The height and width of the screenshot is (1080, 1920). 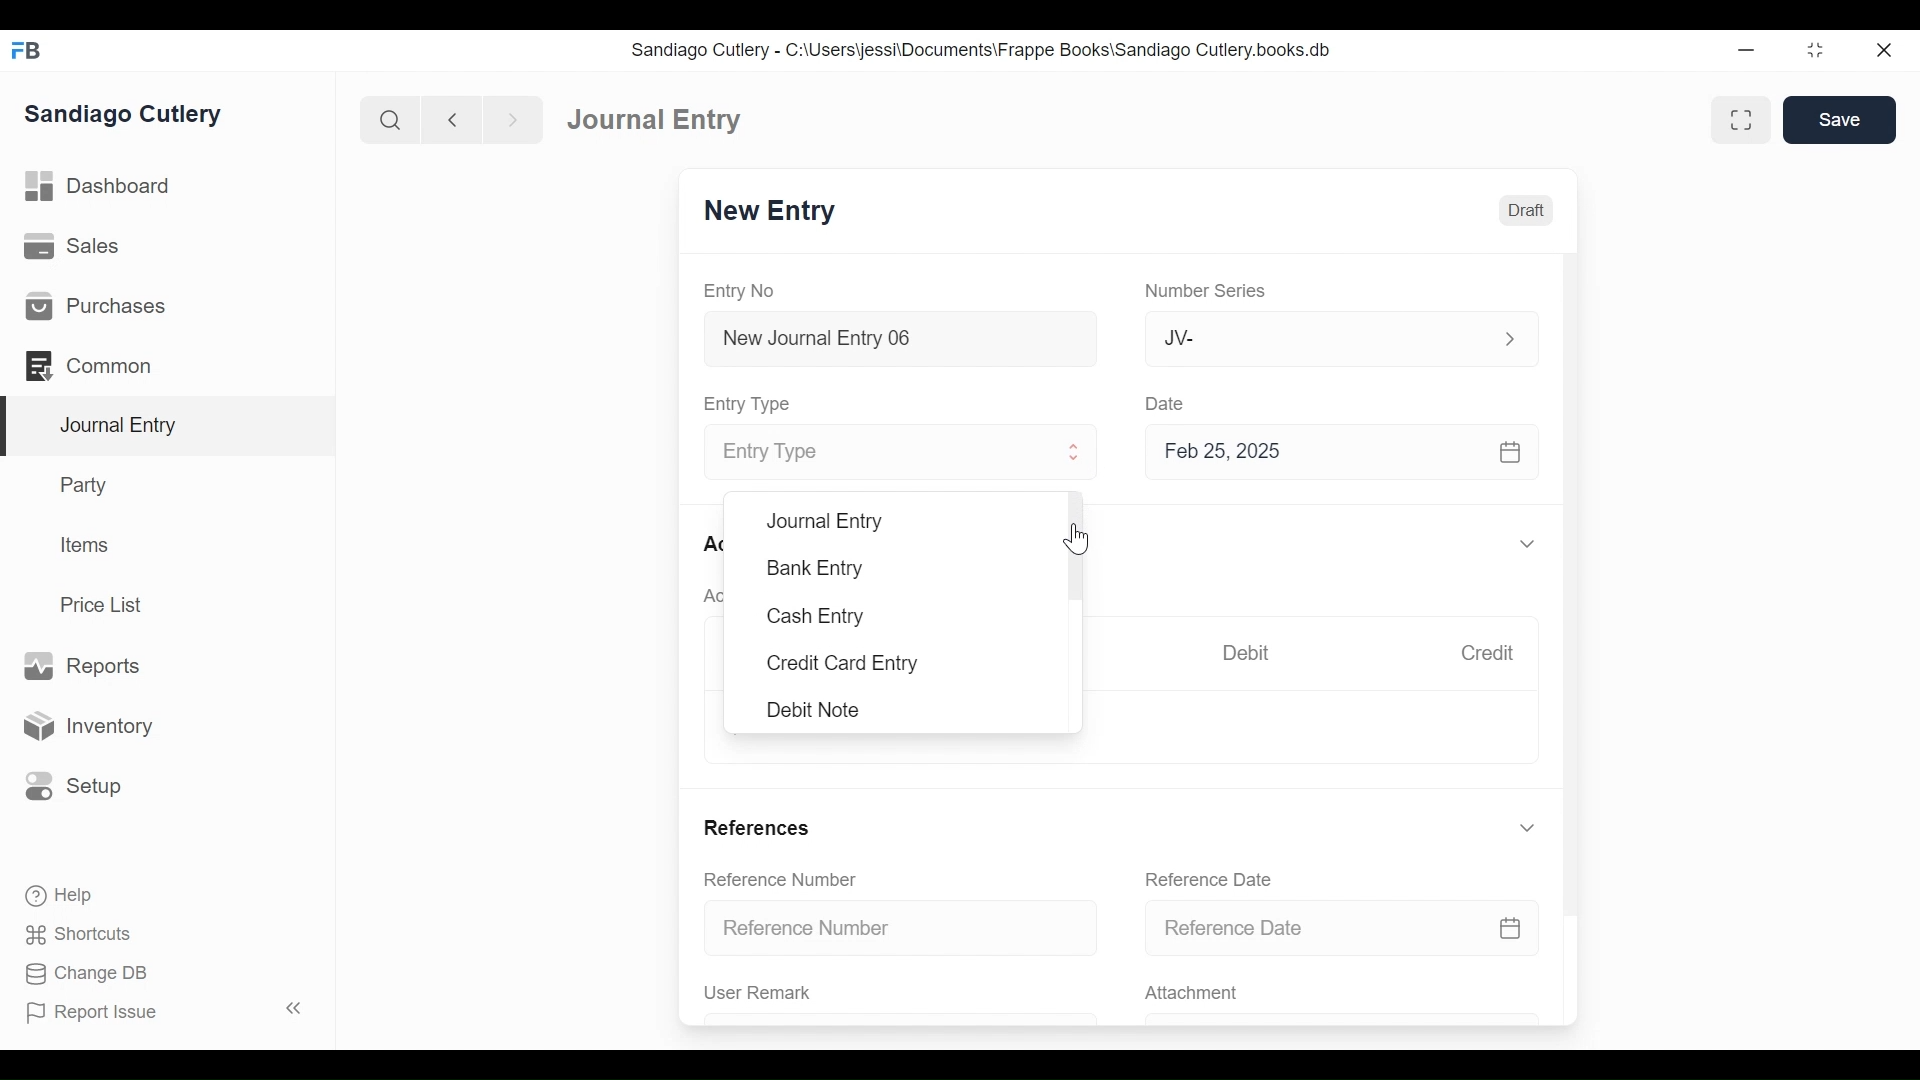 I want to click on Search, so click(x=391, y=120).